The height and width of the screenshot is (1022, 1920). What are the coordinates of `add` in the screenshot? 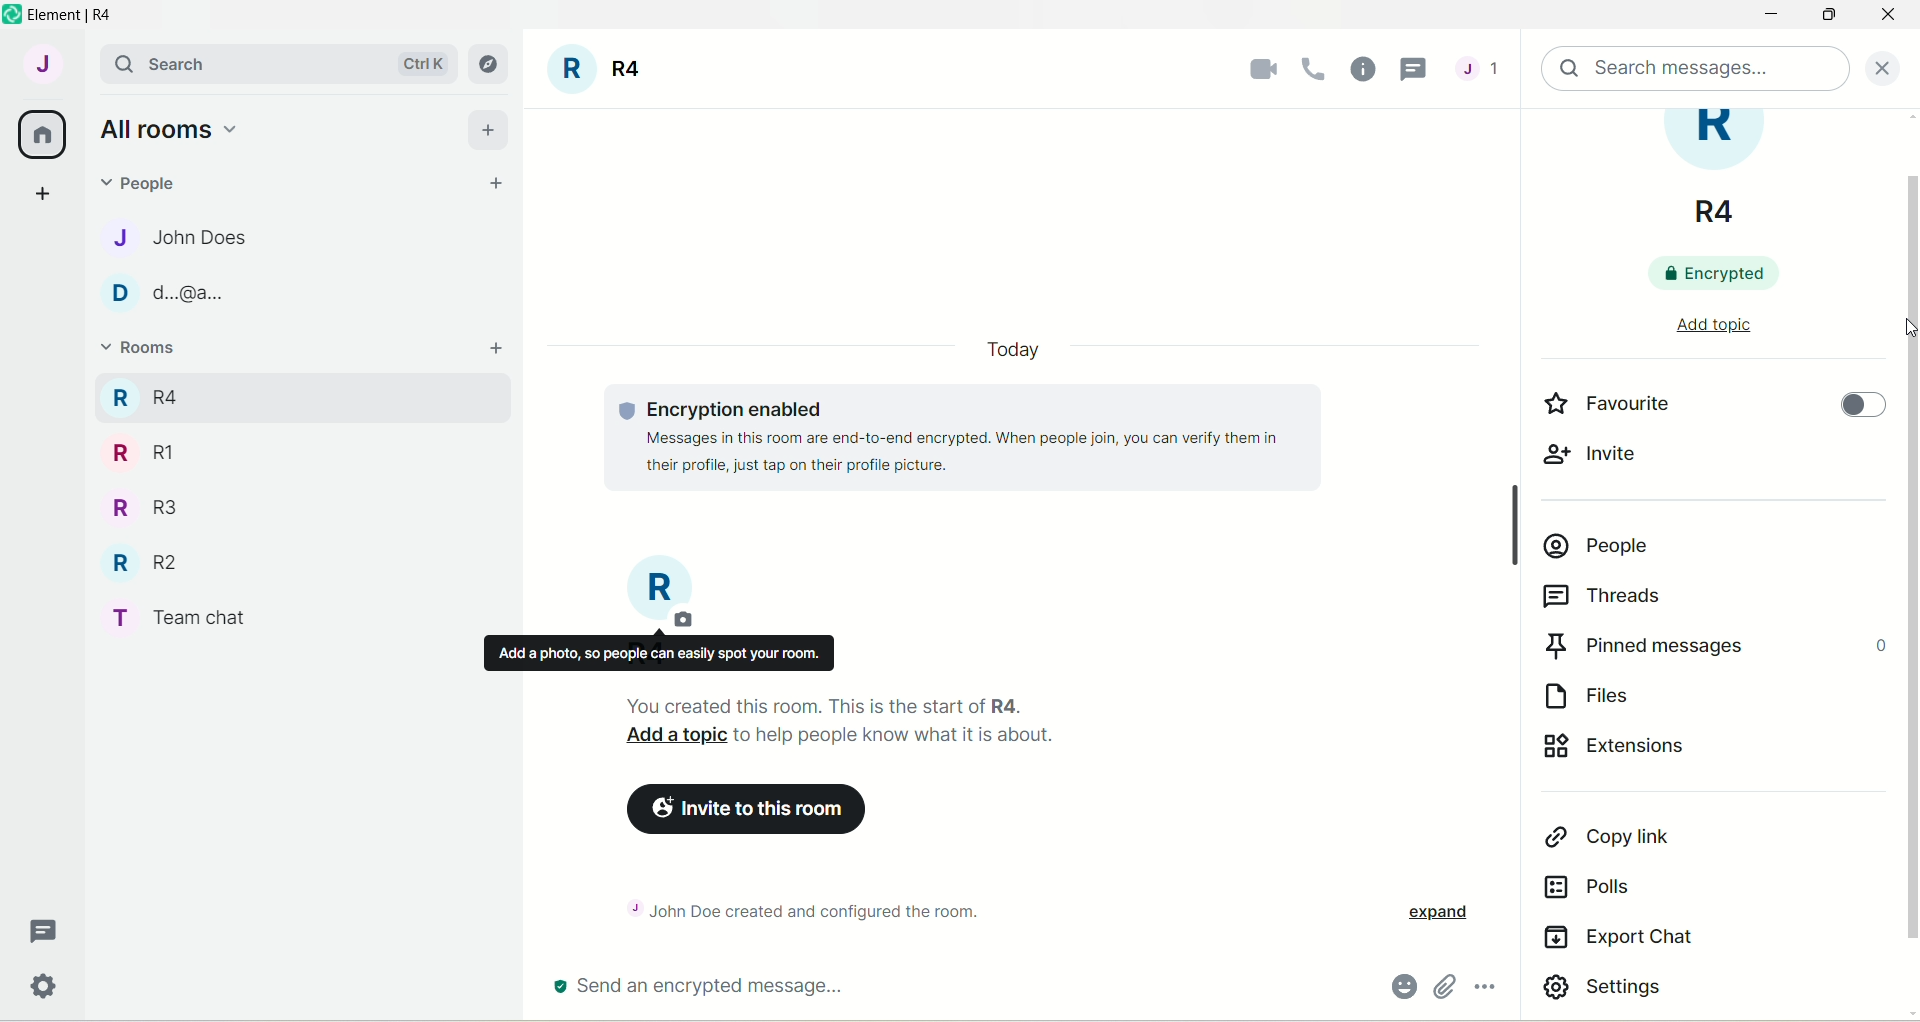 It's located at (499, 349).